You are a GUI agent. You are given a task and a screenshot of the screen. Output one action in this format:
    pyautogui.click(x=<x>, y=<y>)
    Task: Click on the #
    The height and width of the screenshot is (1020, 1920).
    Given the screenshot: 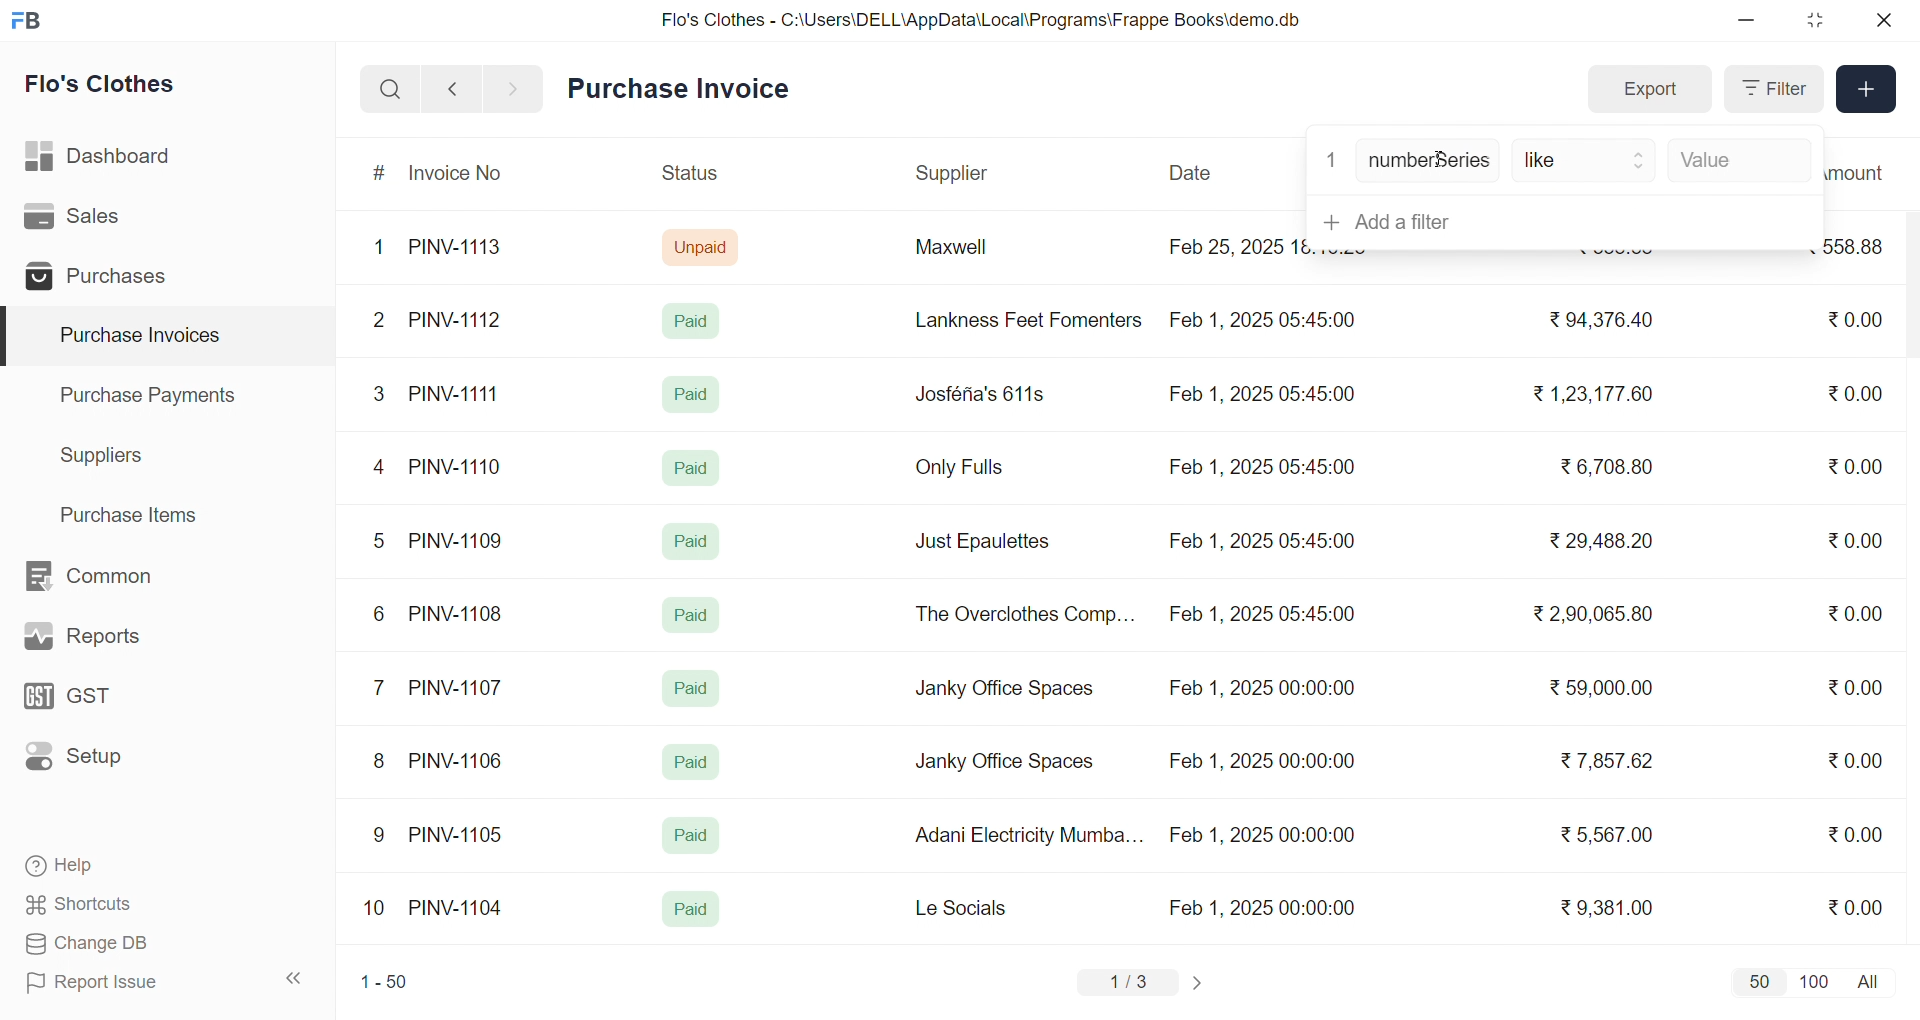 What is the action you would take?
    pyautogui.click(x=380, y=175)
    